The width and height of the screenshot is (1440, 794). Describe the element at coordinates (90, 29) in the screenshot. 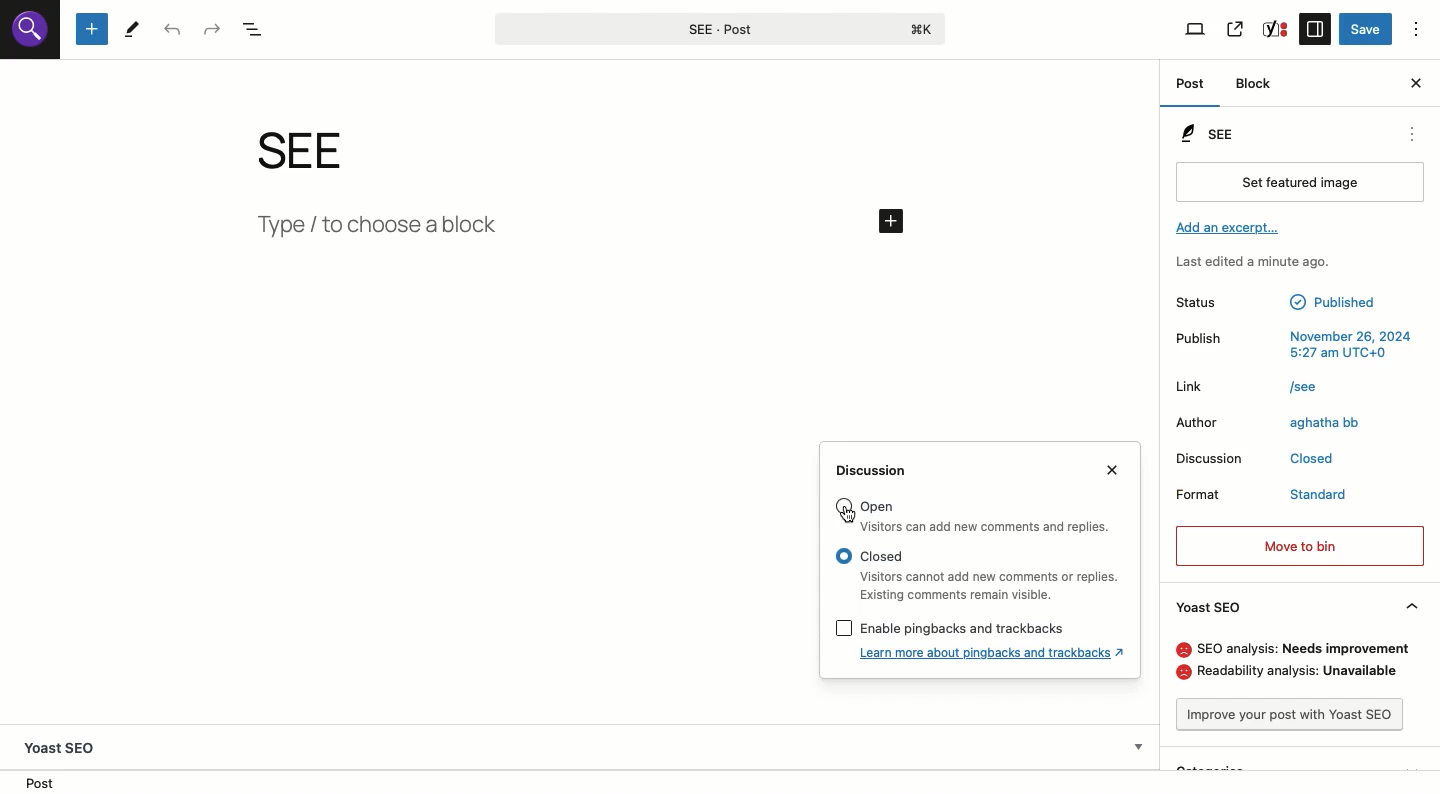

I see `Add new block` at that location.